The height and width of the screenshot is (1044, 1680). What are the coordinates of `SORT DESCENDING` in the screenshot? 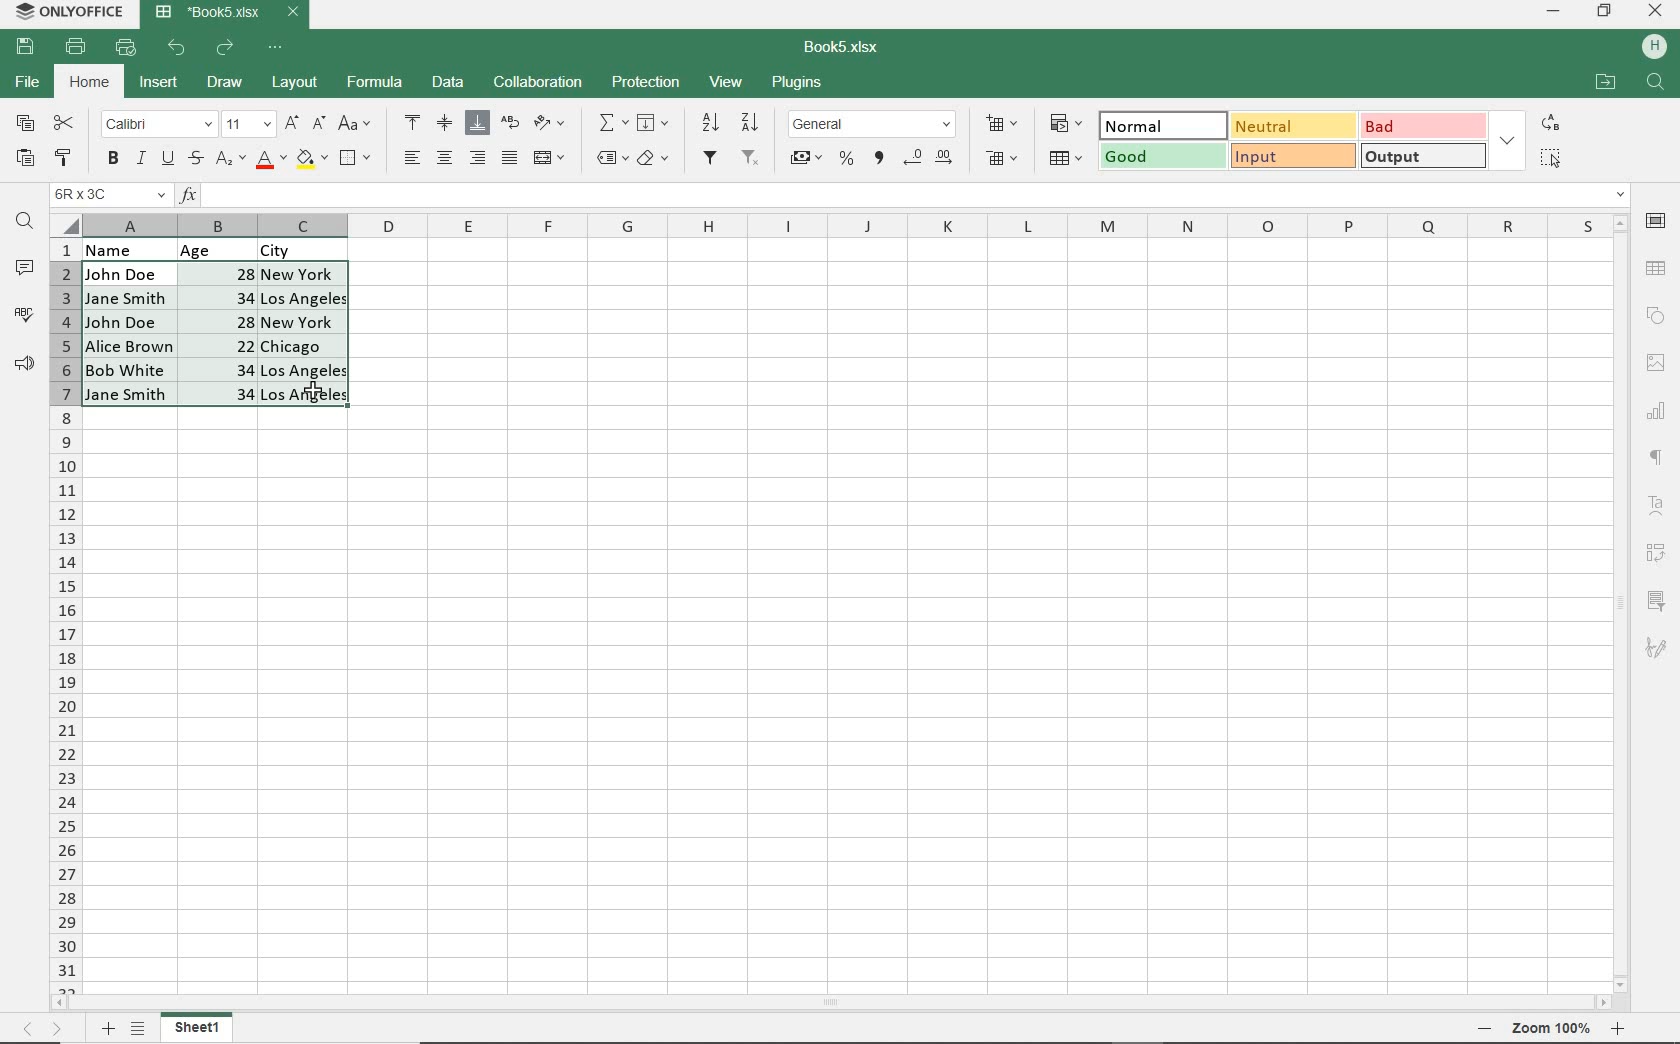 It's located at (752, 122).